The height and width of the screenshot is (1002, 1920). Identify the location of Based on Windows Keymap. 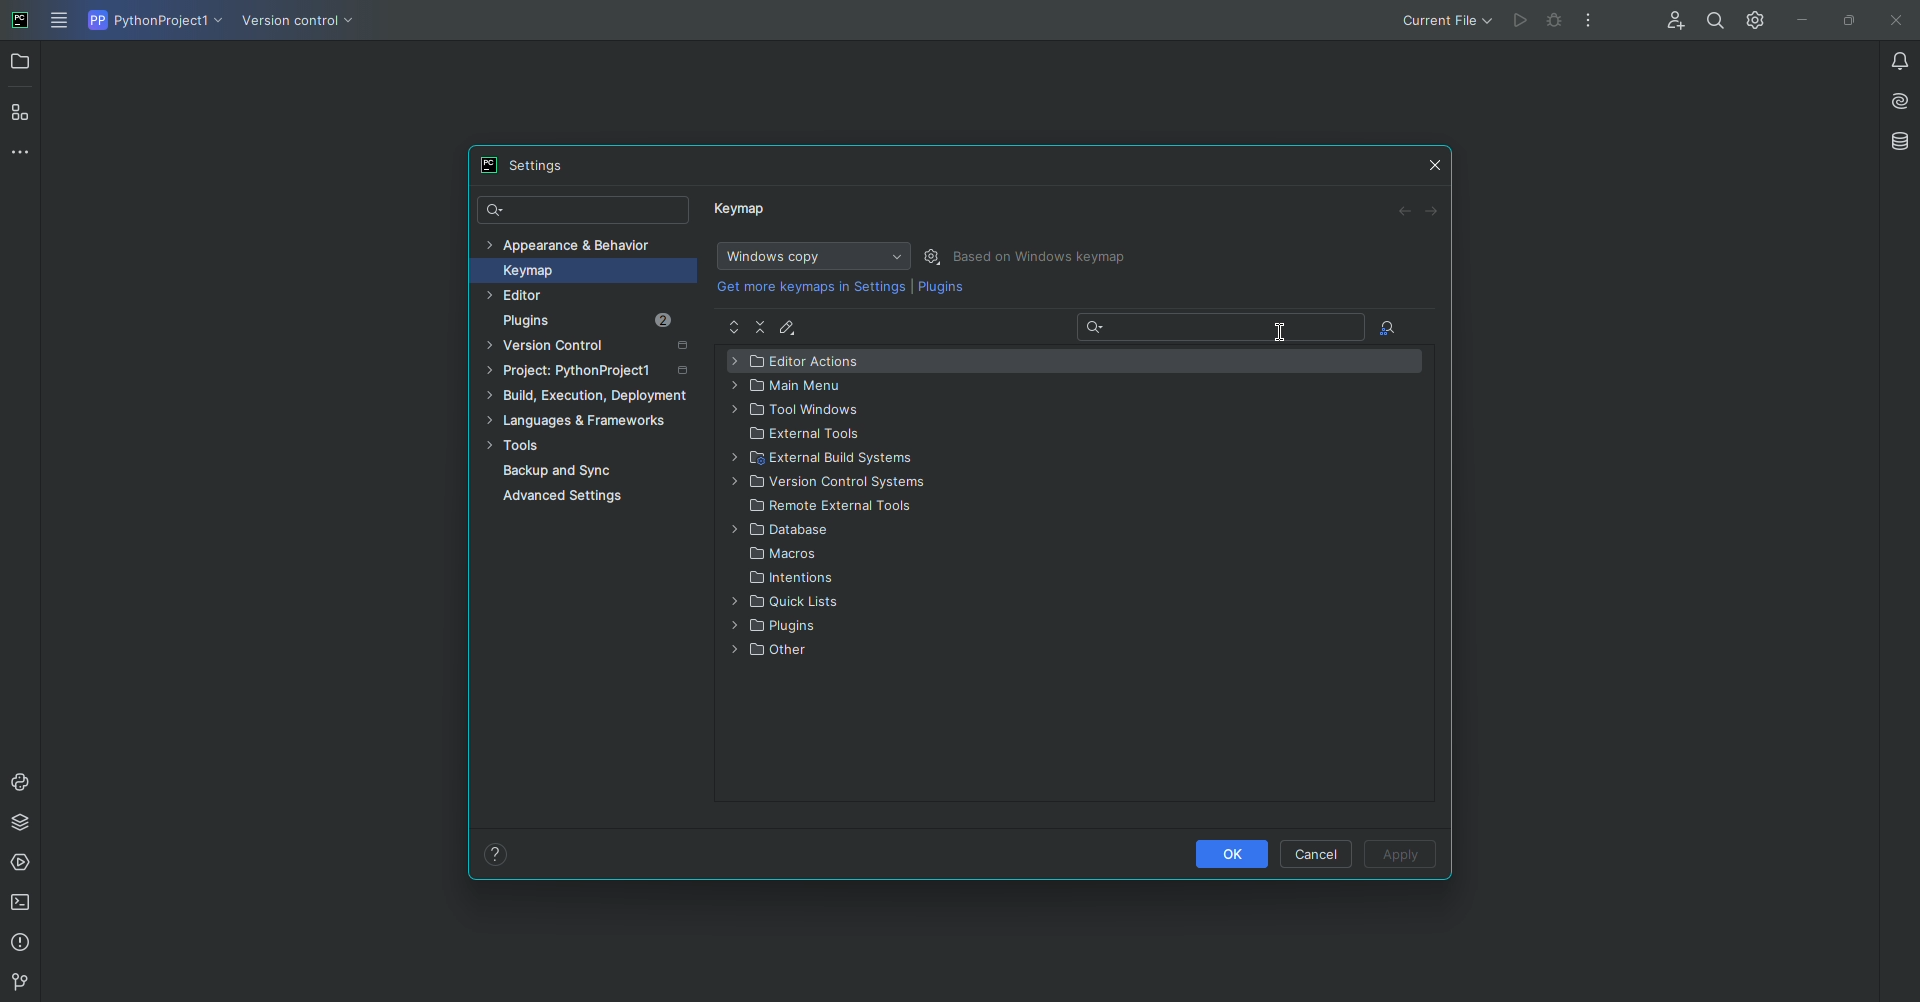
(1044, 257).